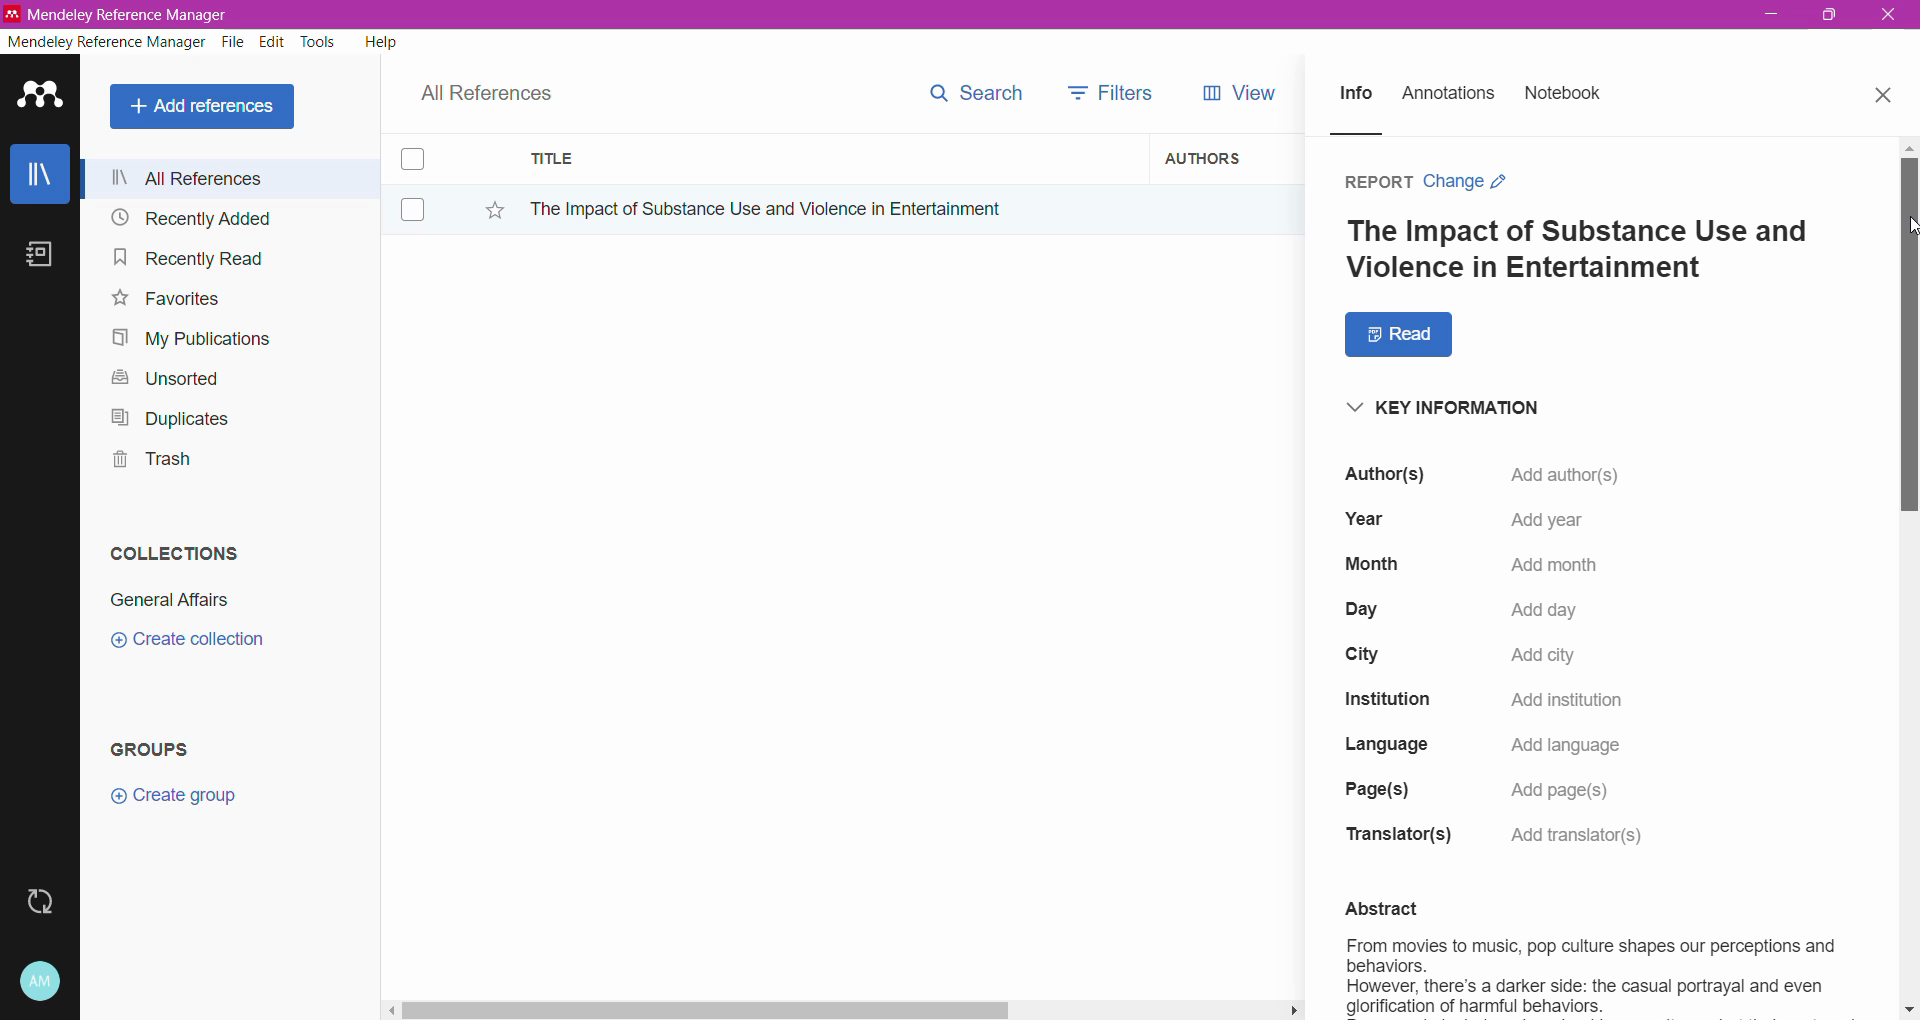 The height and width of the screenshot is (1020, 1920). What do you see at coordinates (1502, 701) in the screenshot?
I see `institution` at bounding box center [1502, 701].